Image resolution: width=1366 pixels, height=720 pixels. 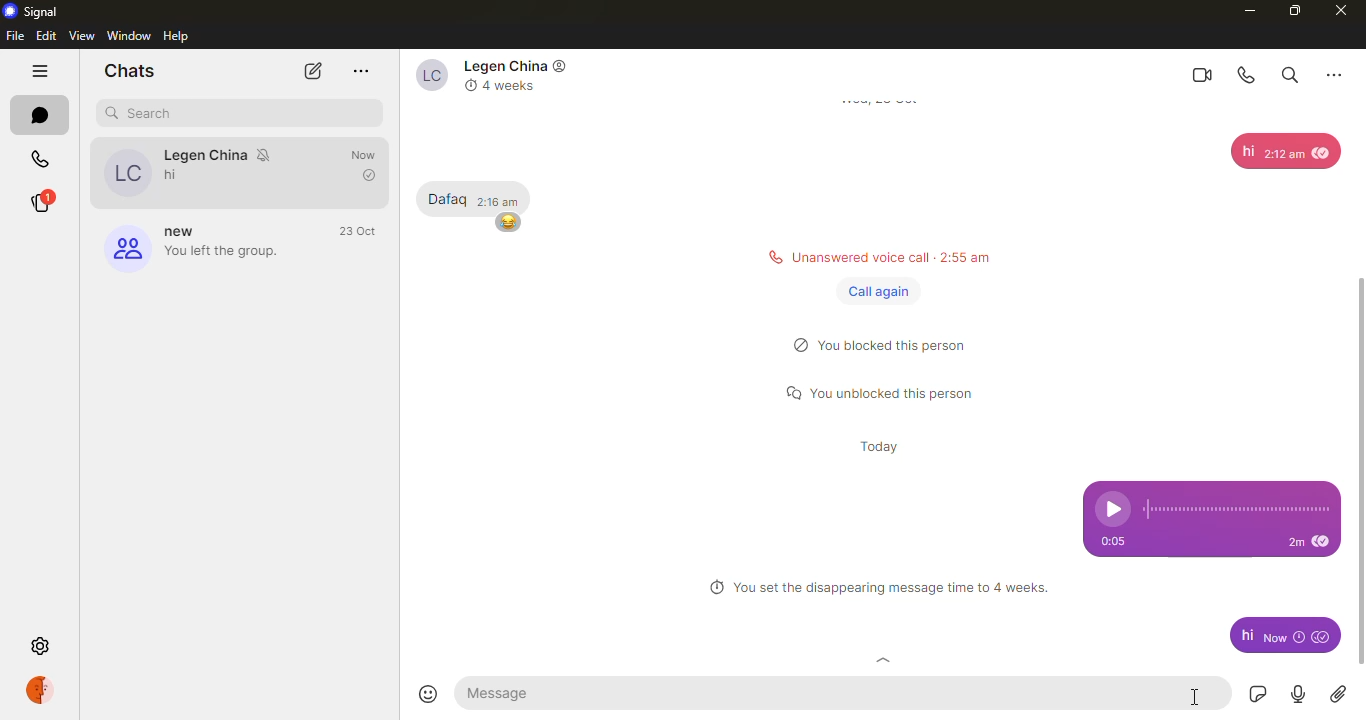 What do you see at coordinates (893, 344) in the screenshot?
I see ` You blocked this person` at bounding box center [893, 344].